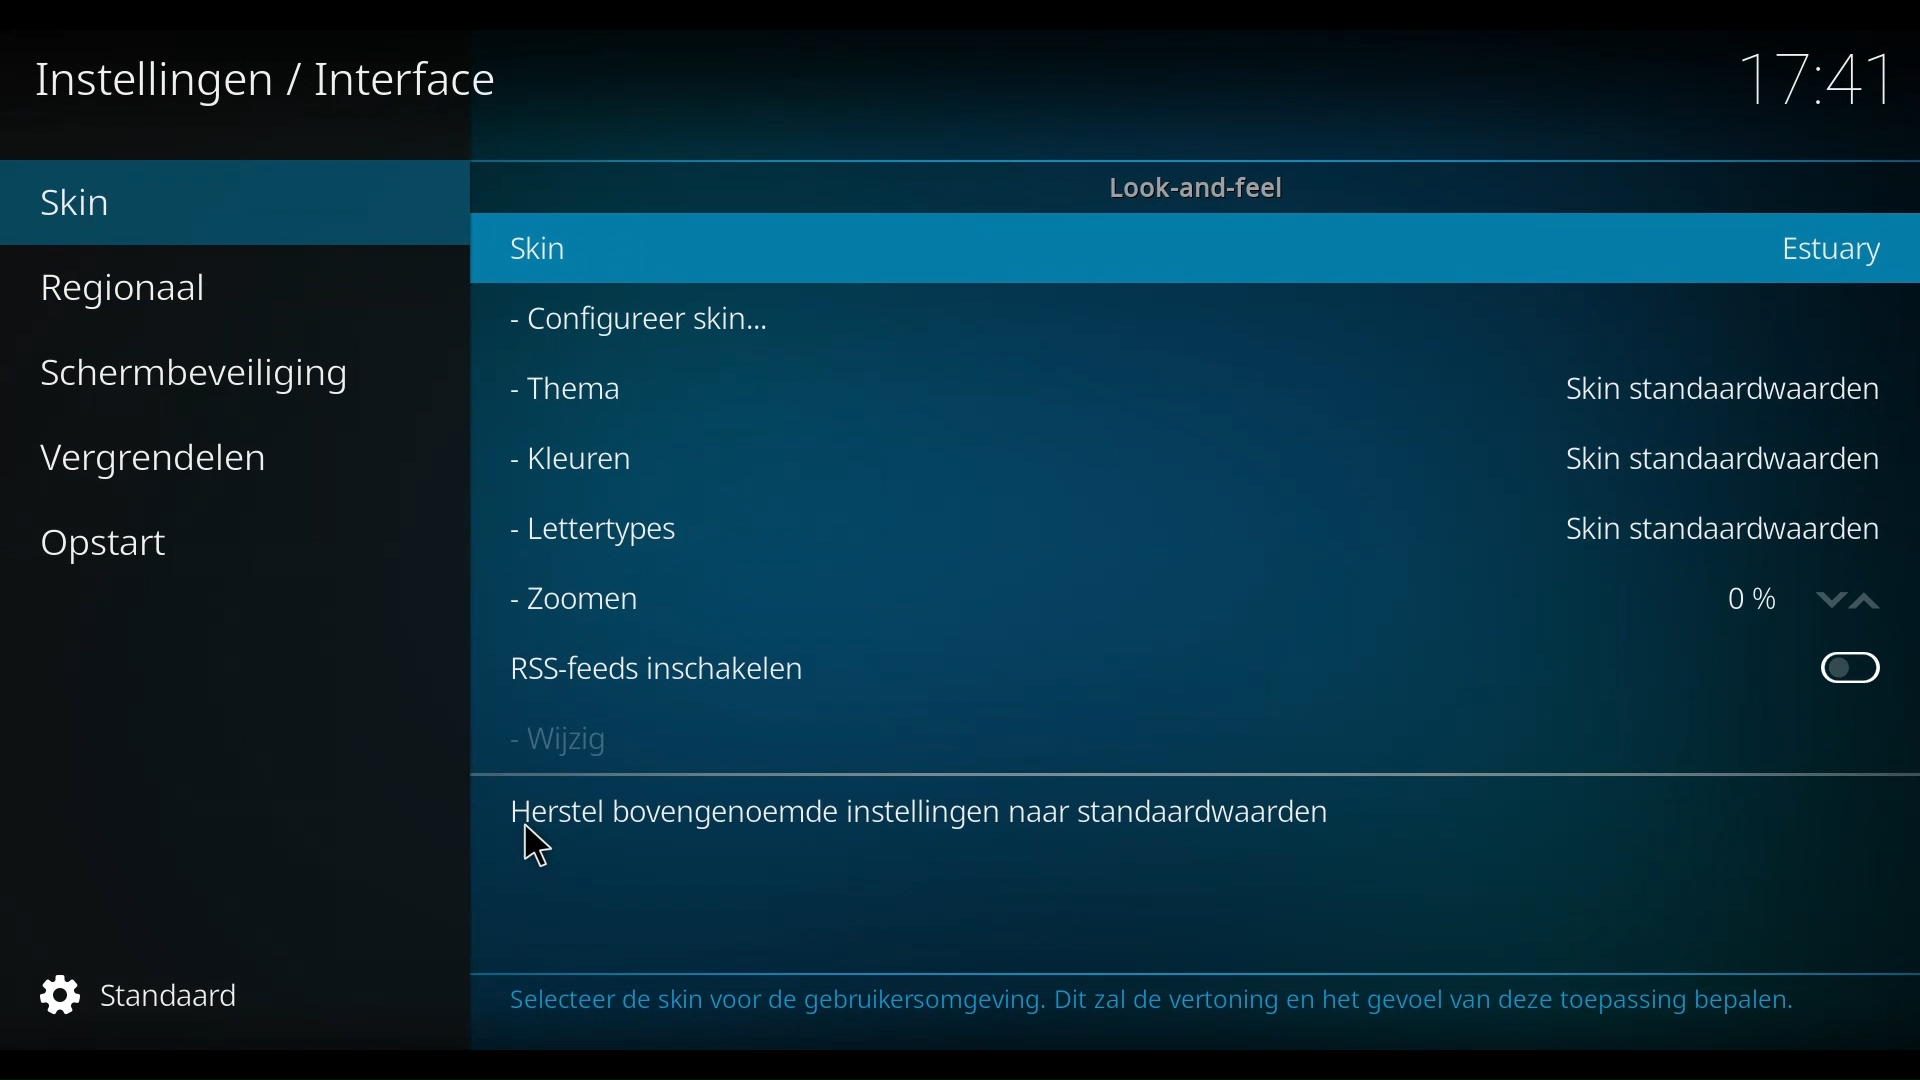  I want to click on Skin standaardwaarden, so click(1725, 389).